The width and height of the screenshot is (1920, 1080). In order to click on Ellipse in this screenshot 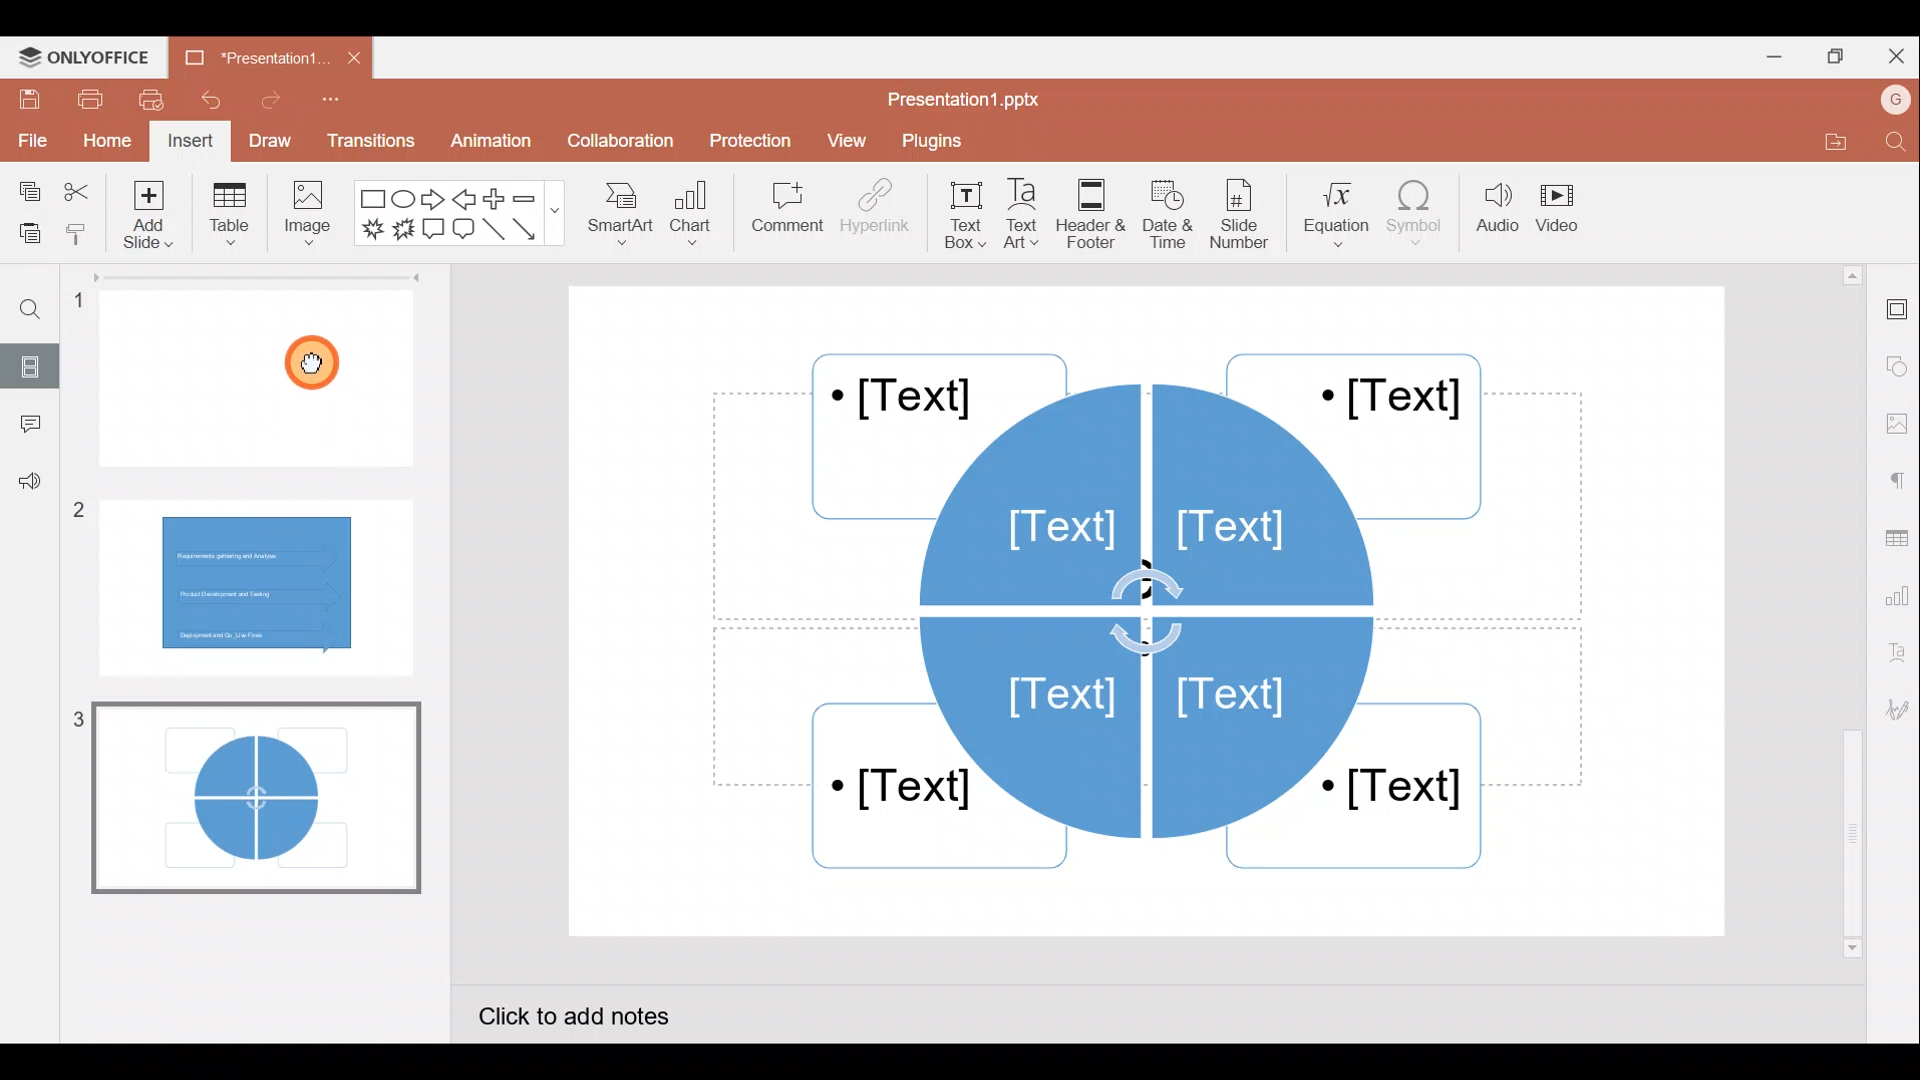, I will do `click(402, 201)`.